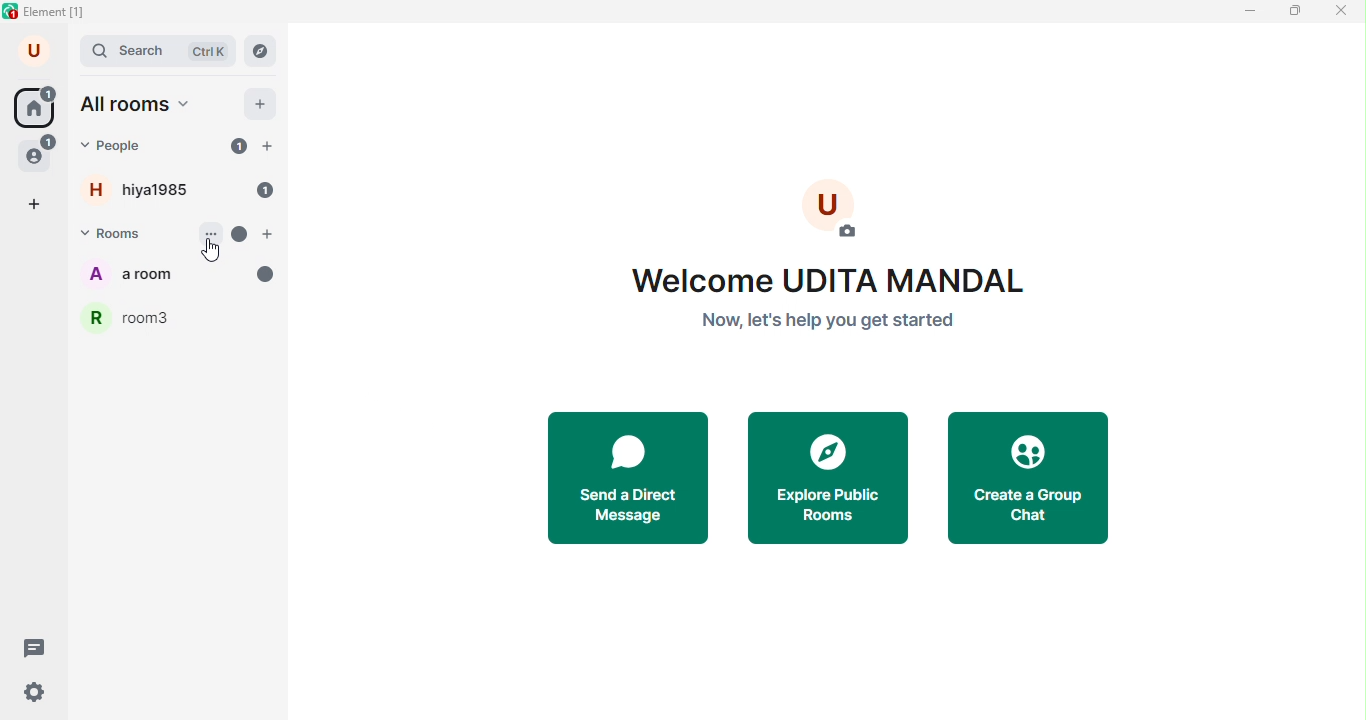 The height and width of the screenshot is (720, 1366). What do you see at coordinates (146, 188) in the screenshot?
I see `hiya1985` at bounding box center [146, 188].